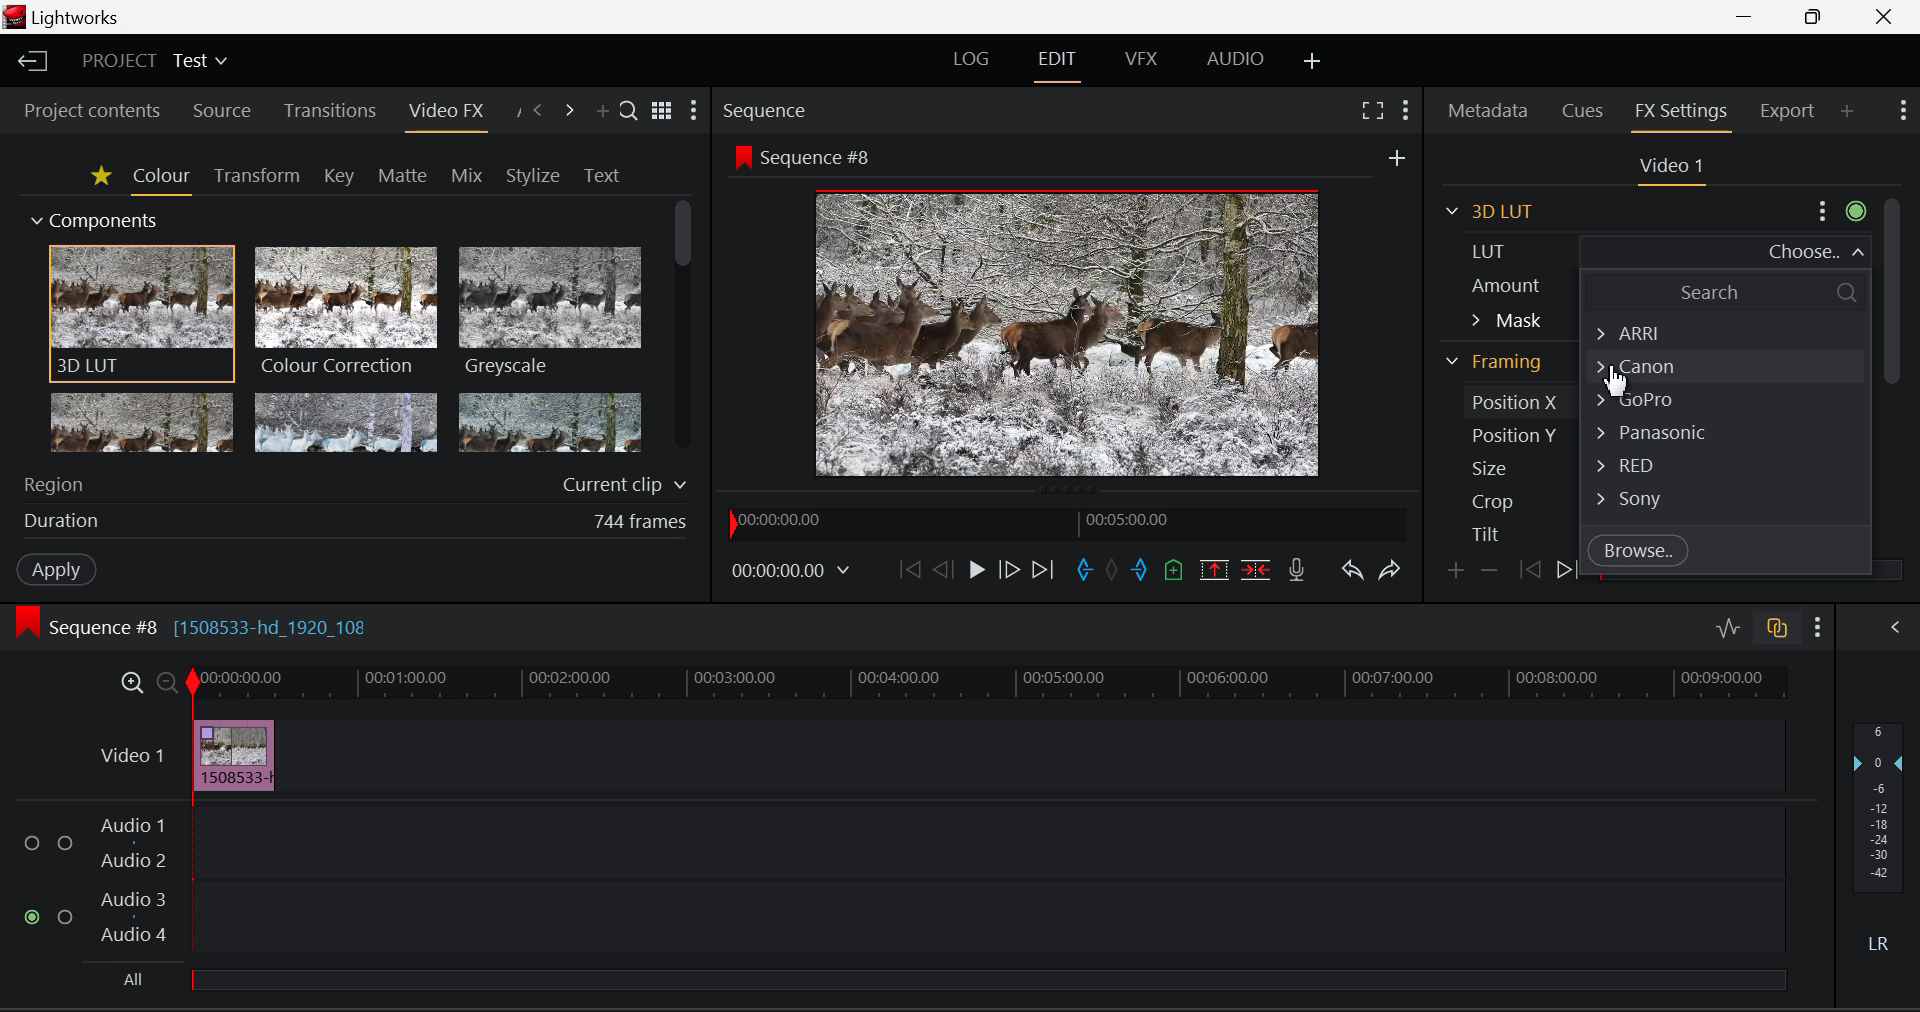  What do you see at coordinates (1747, 17) in the screenshot?
I see `Restore Down` at bounding box center [1747, 17].